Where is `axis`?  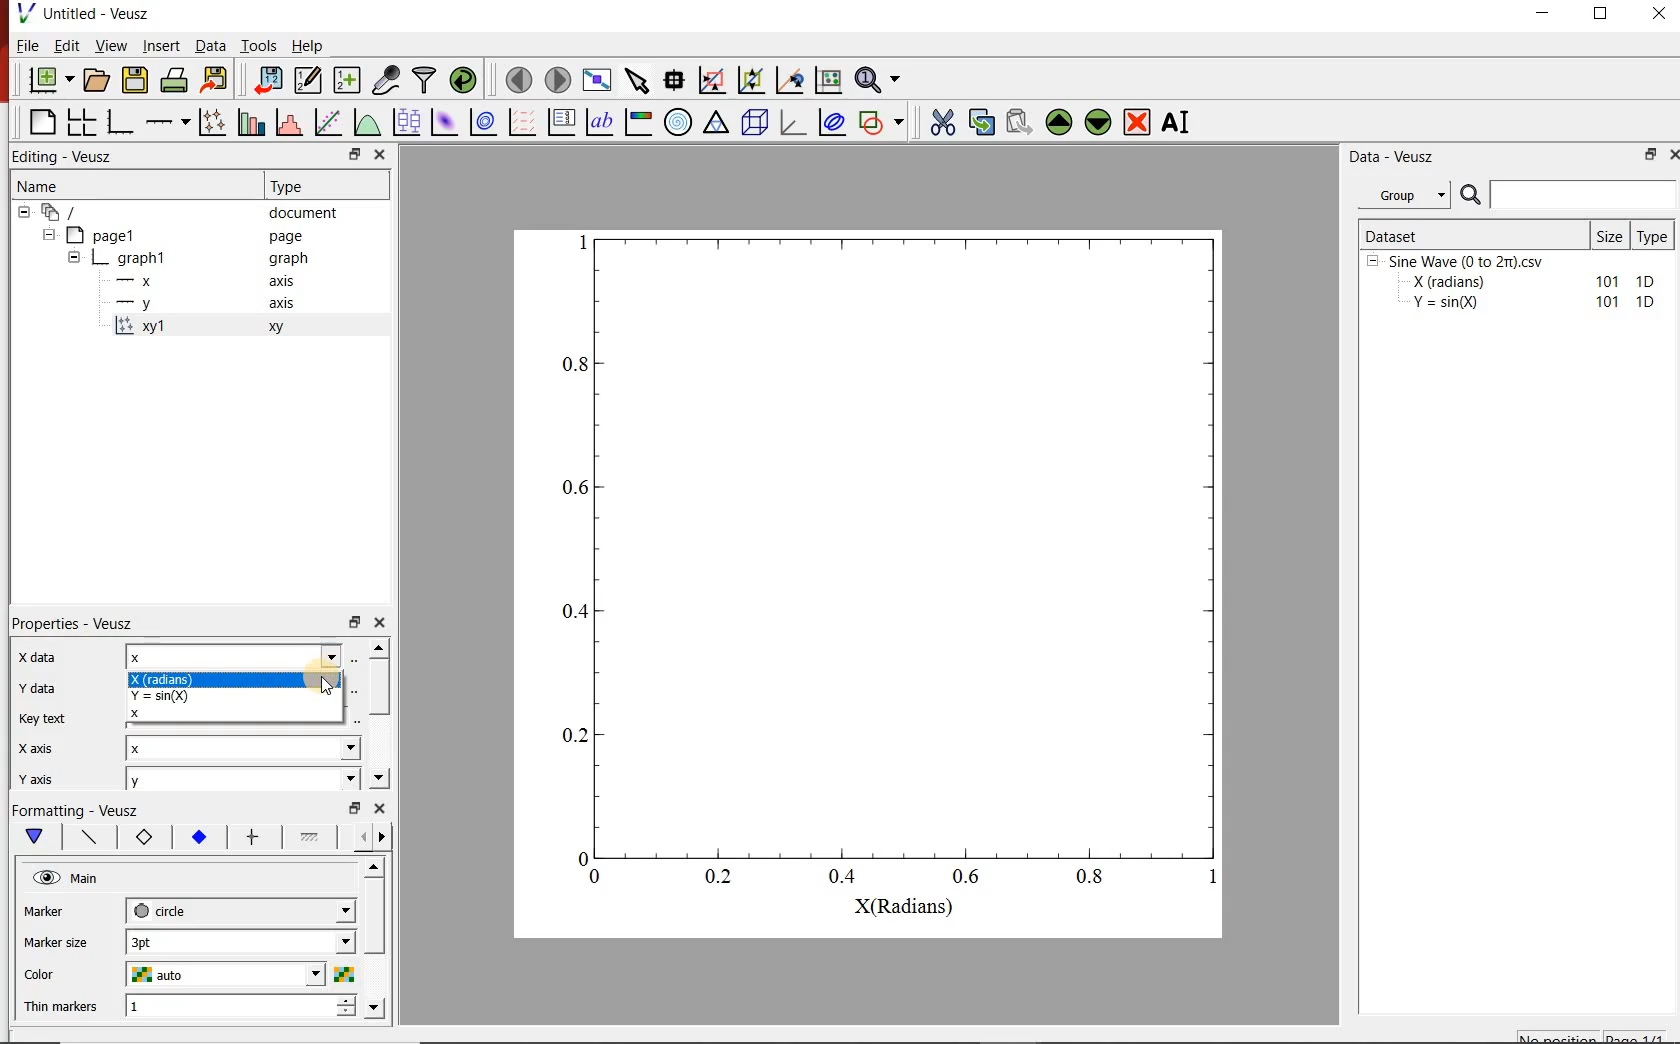
axis is located at coordinates (283, 280).